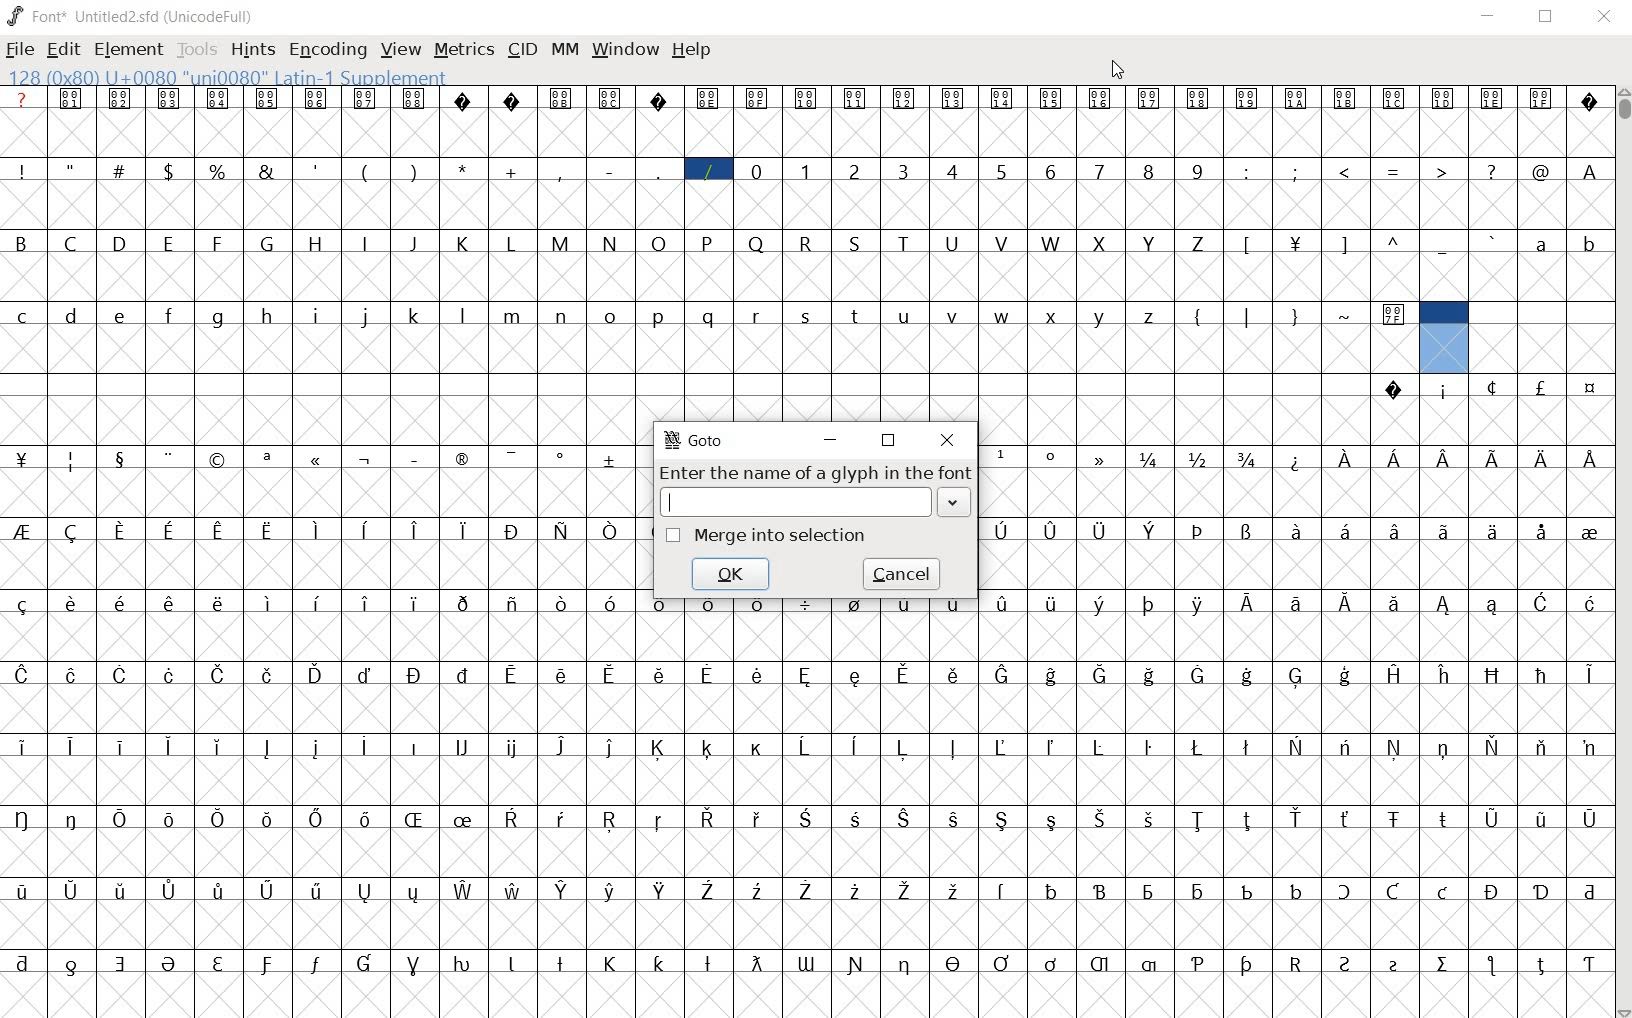 Image resolution: width=1632 pixels, height=1018 pixels. What do you see at coordinates (564, 889) in the screenshot?
I see `Symbol` at bounding box center [564, 889].